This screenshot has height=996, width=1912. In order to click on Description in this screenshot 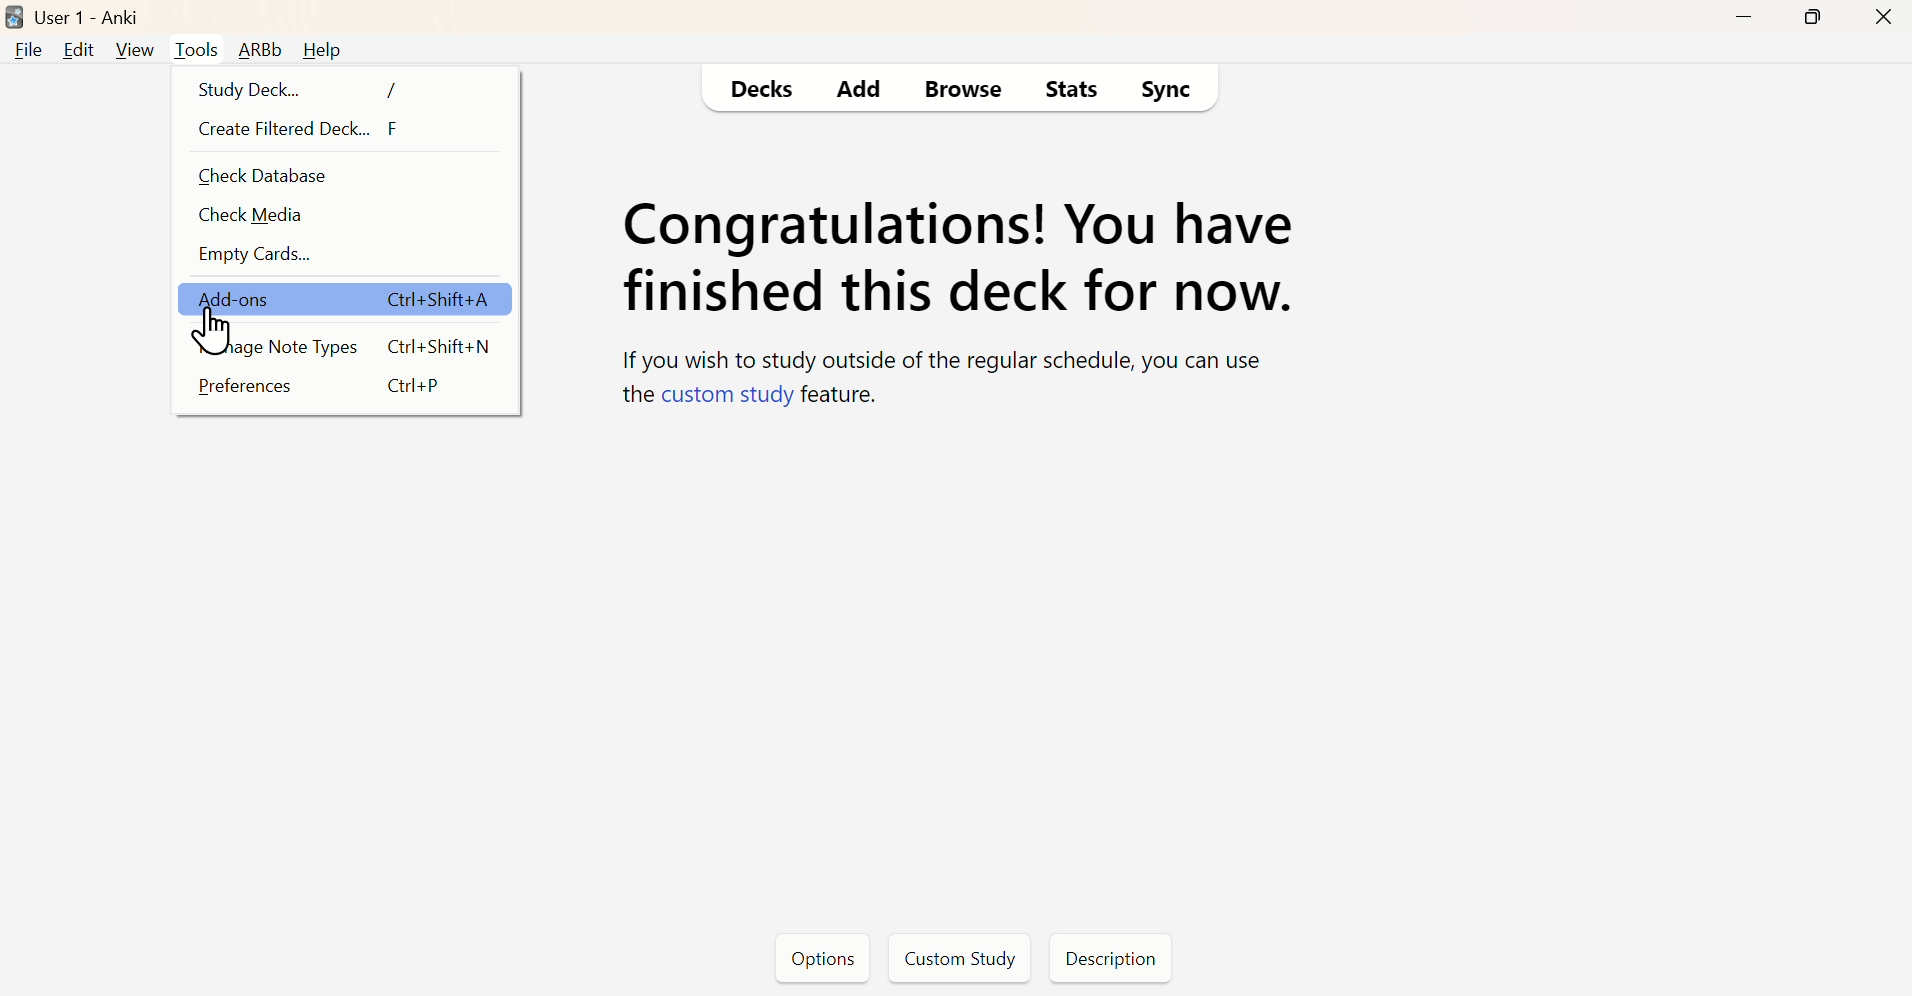, I will do `click(1106, 957)`.